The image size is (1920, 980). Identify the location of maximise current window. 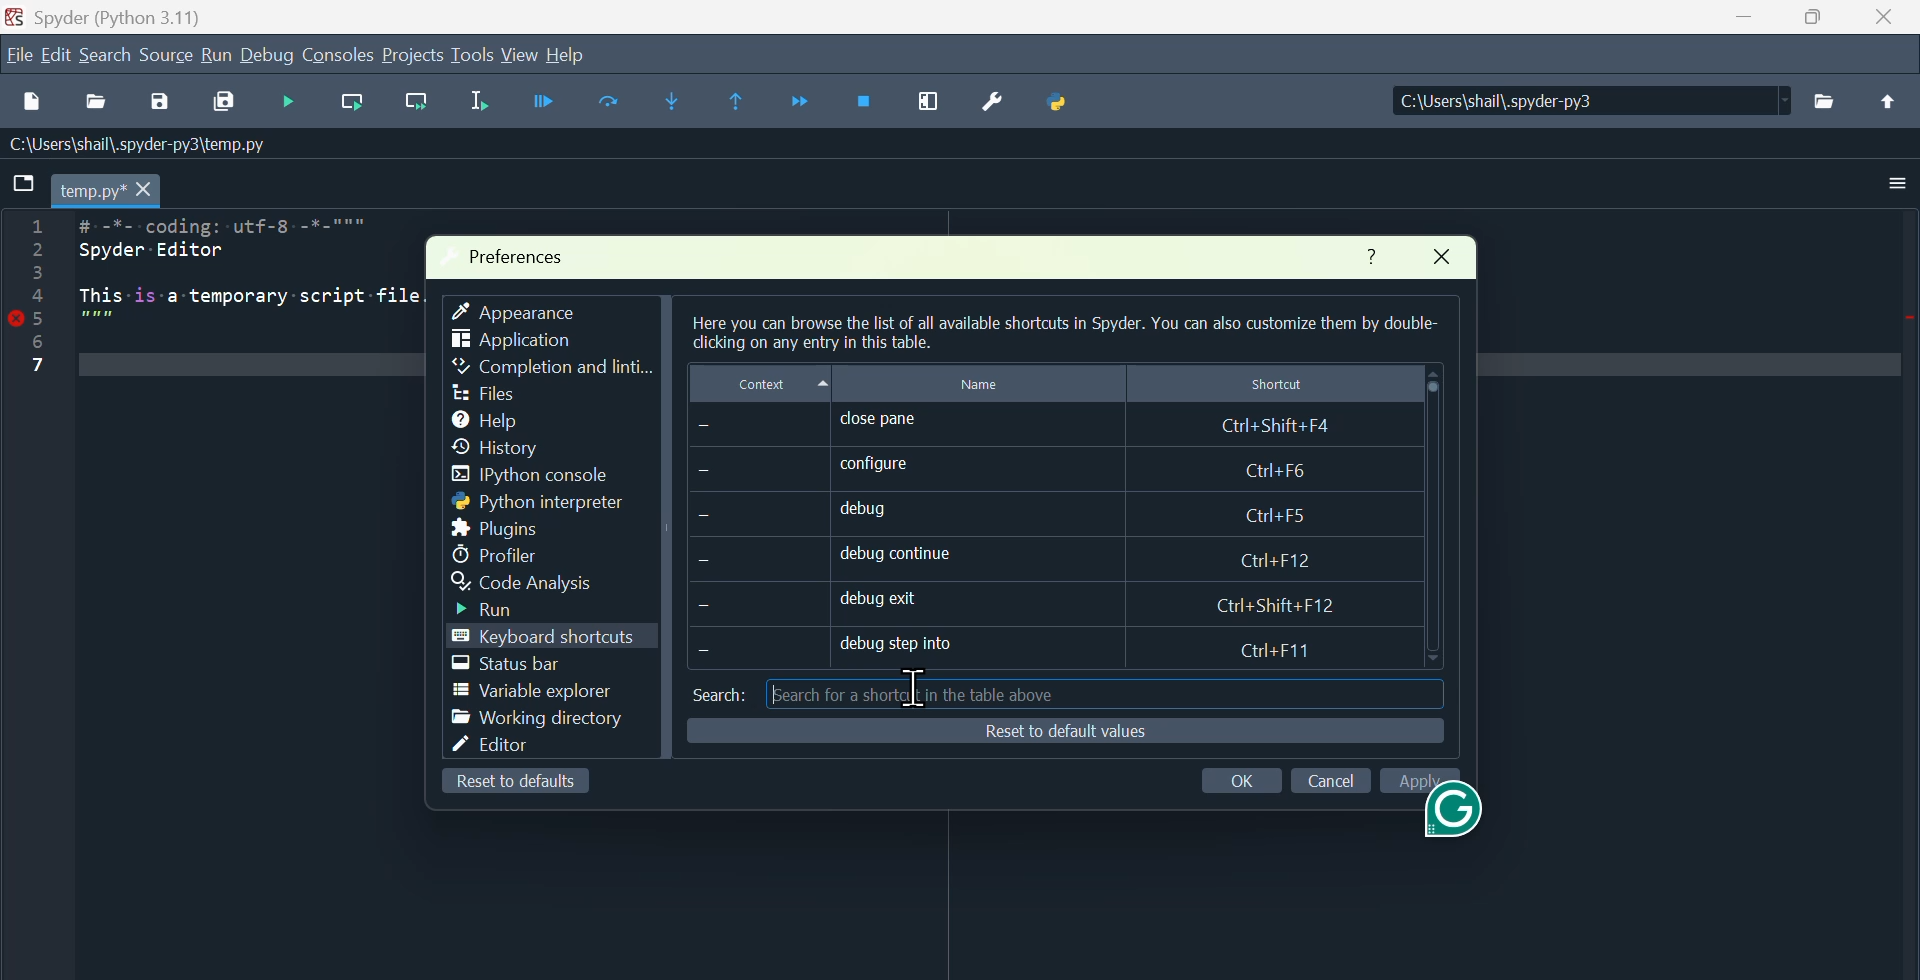
(941, 105).